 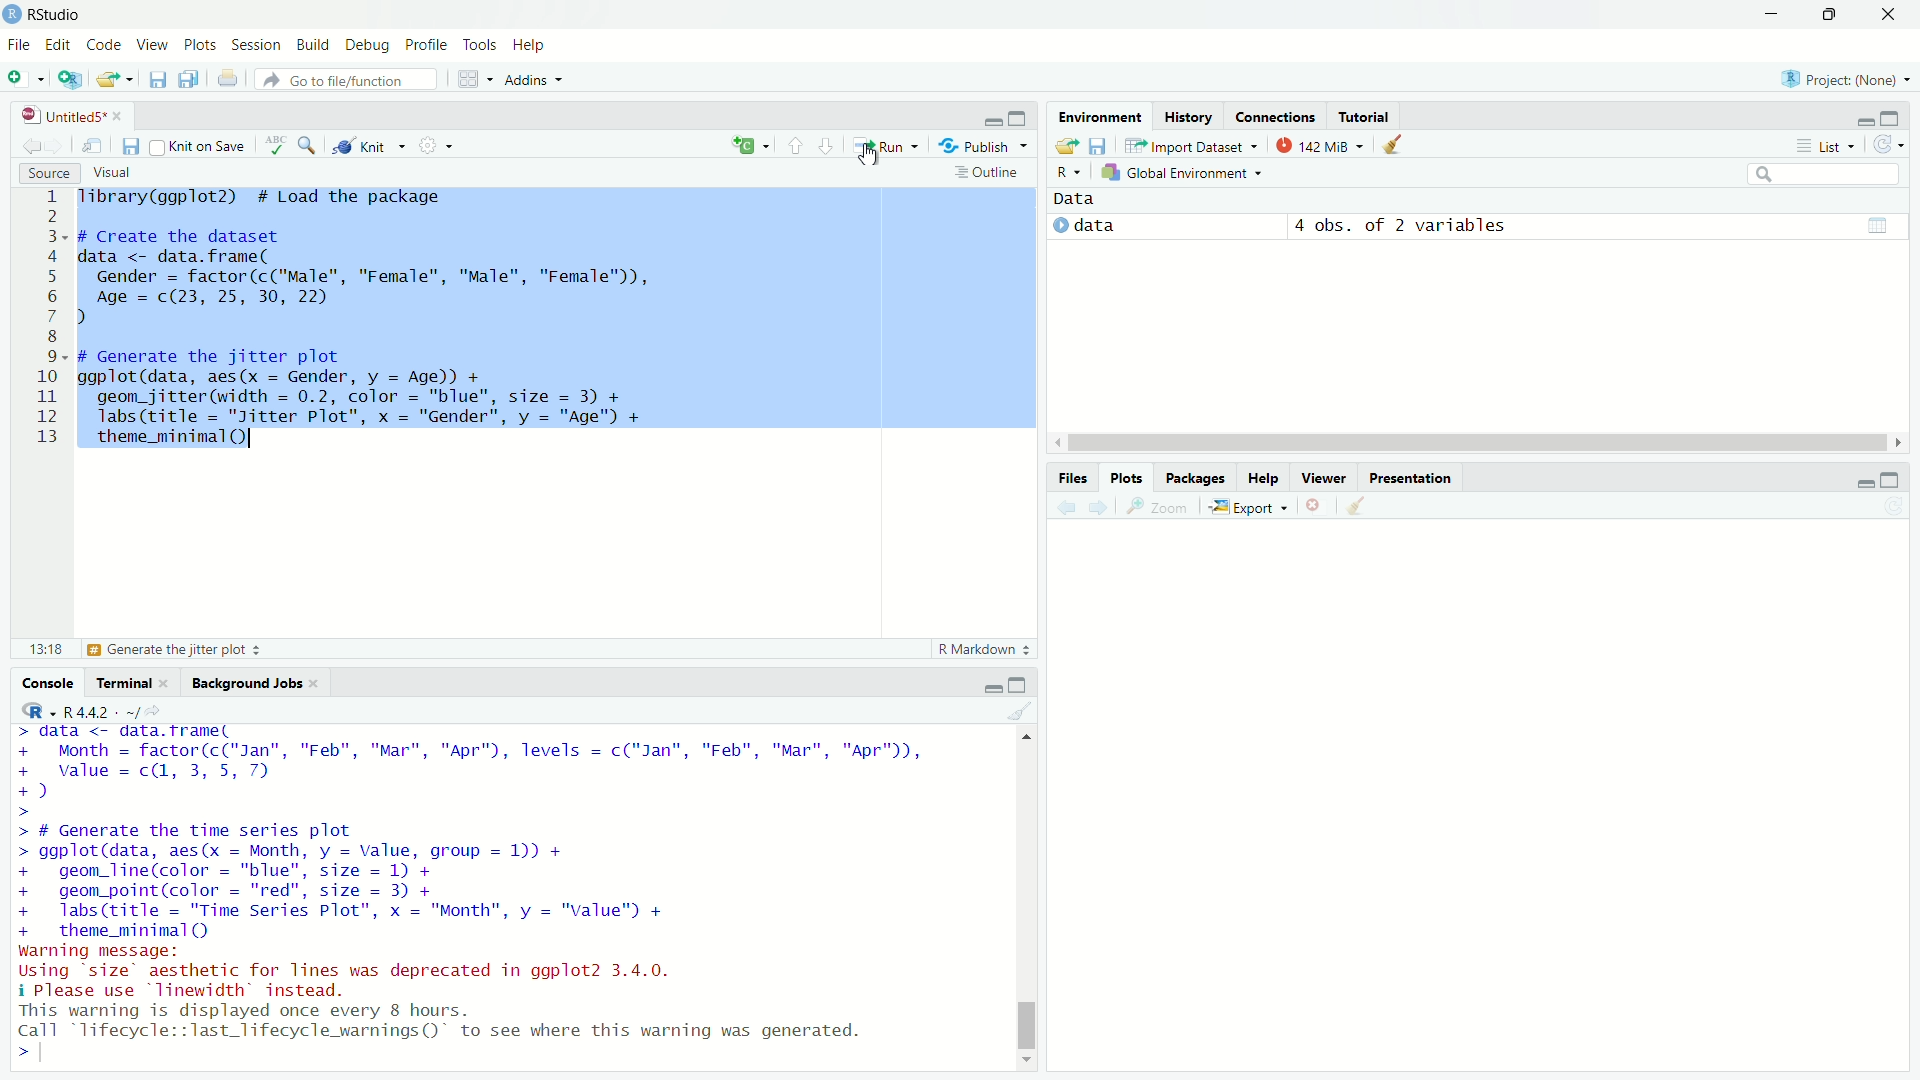 What do you see at coordinates (45, 320) in the screenshot?
I see `serial number` at bounding box center [45, 320].